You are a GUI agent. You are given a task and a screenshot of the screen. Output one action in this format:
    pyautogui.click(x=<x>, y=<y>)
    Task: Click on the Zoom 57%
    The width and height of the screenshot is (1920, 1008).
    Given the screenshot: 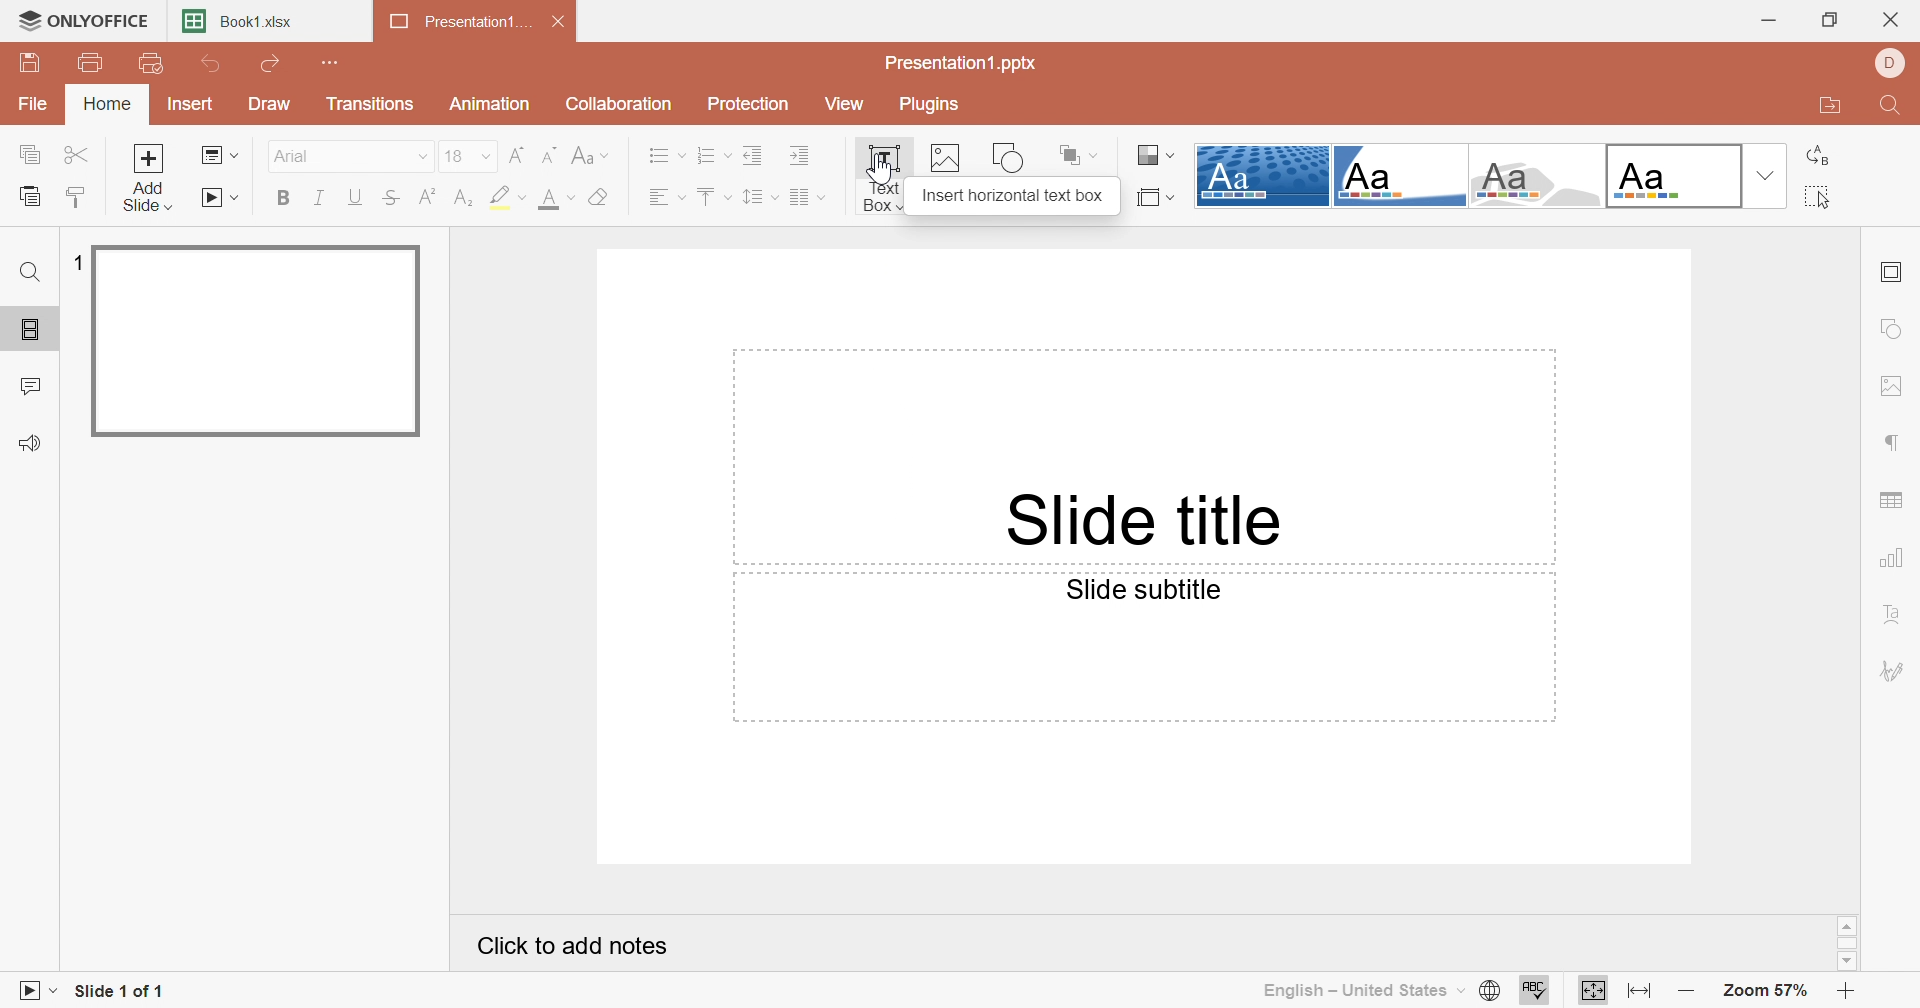 What is the action you would take?
    pyautogui.click(x=1767, y=990)
    